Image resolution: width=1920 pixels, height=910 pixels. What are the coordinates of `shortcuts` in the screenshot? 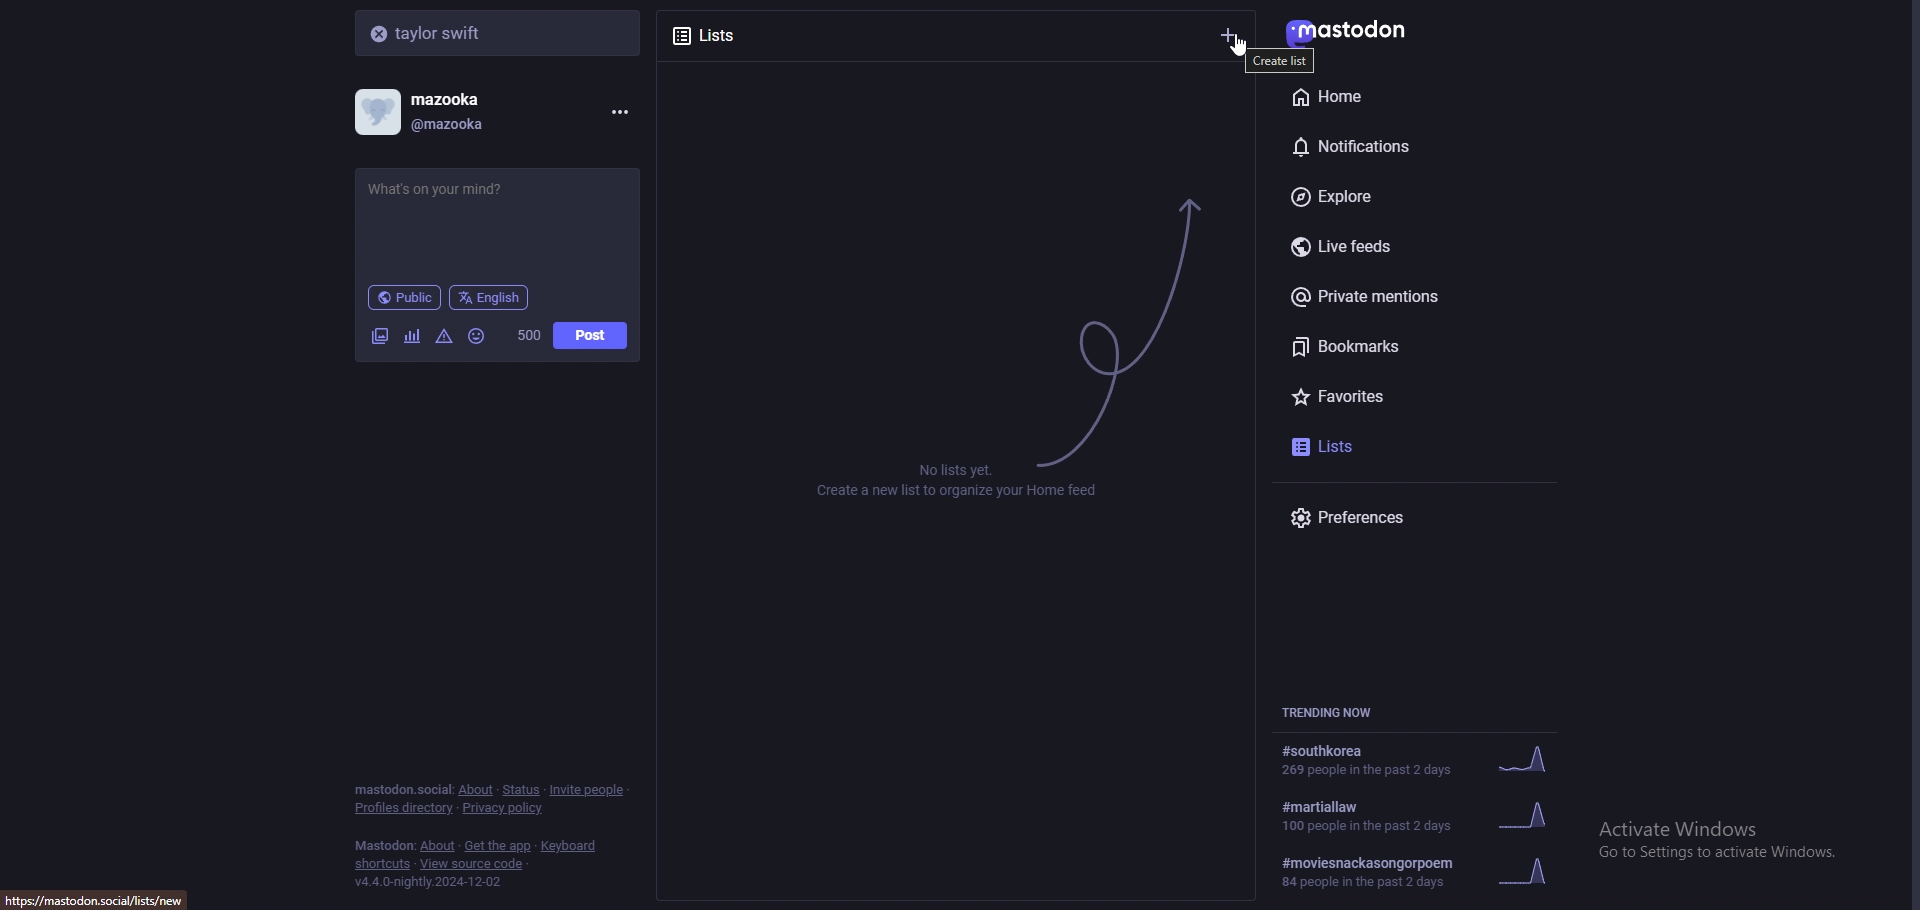 It's located at (383, 866).